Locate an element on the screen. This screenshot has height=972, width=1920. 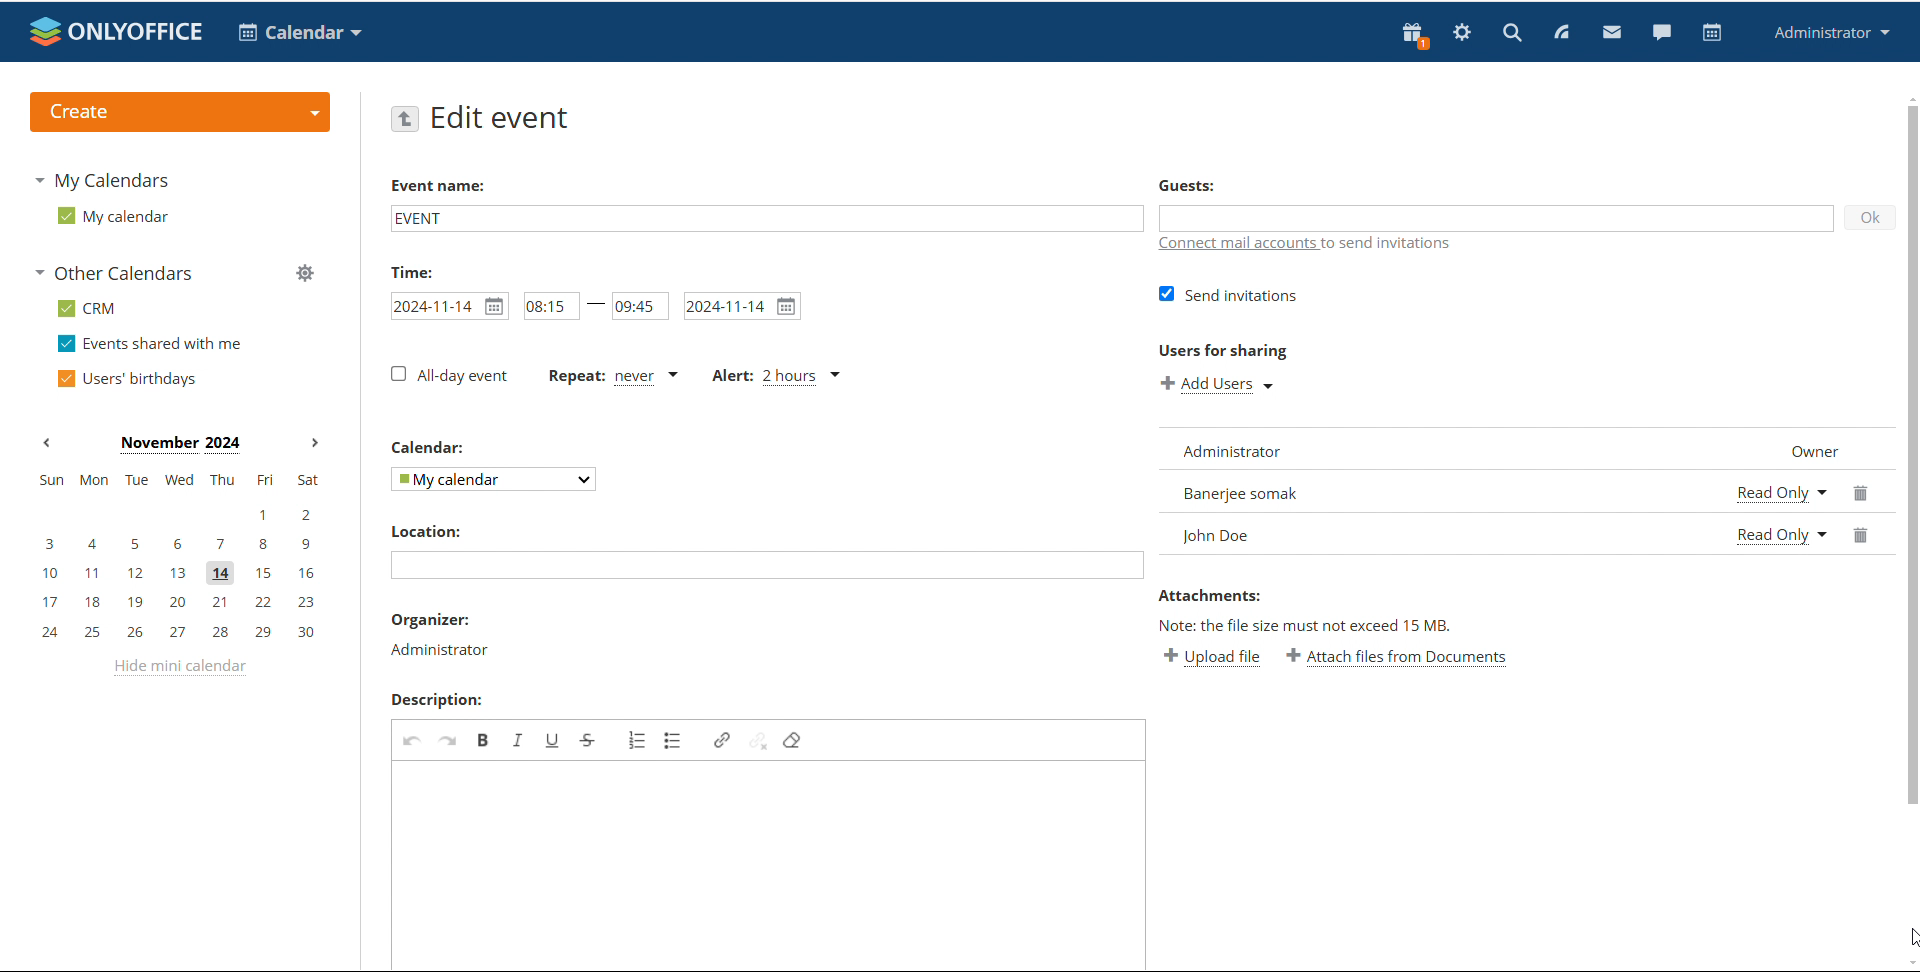
Event name is located at coordinates (438, 185).